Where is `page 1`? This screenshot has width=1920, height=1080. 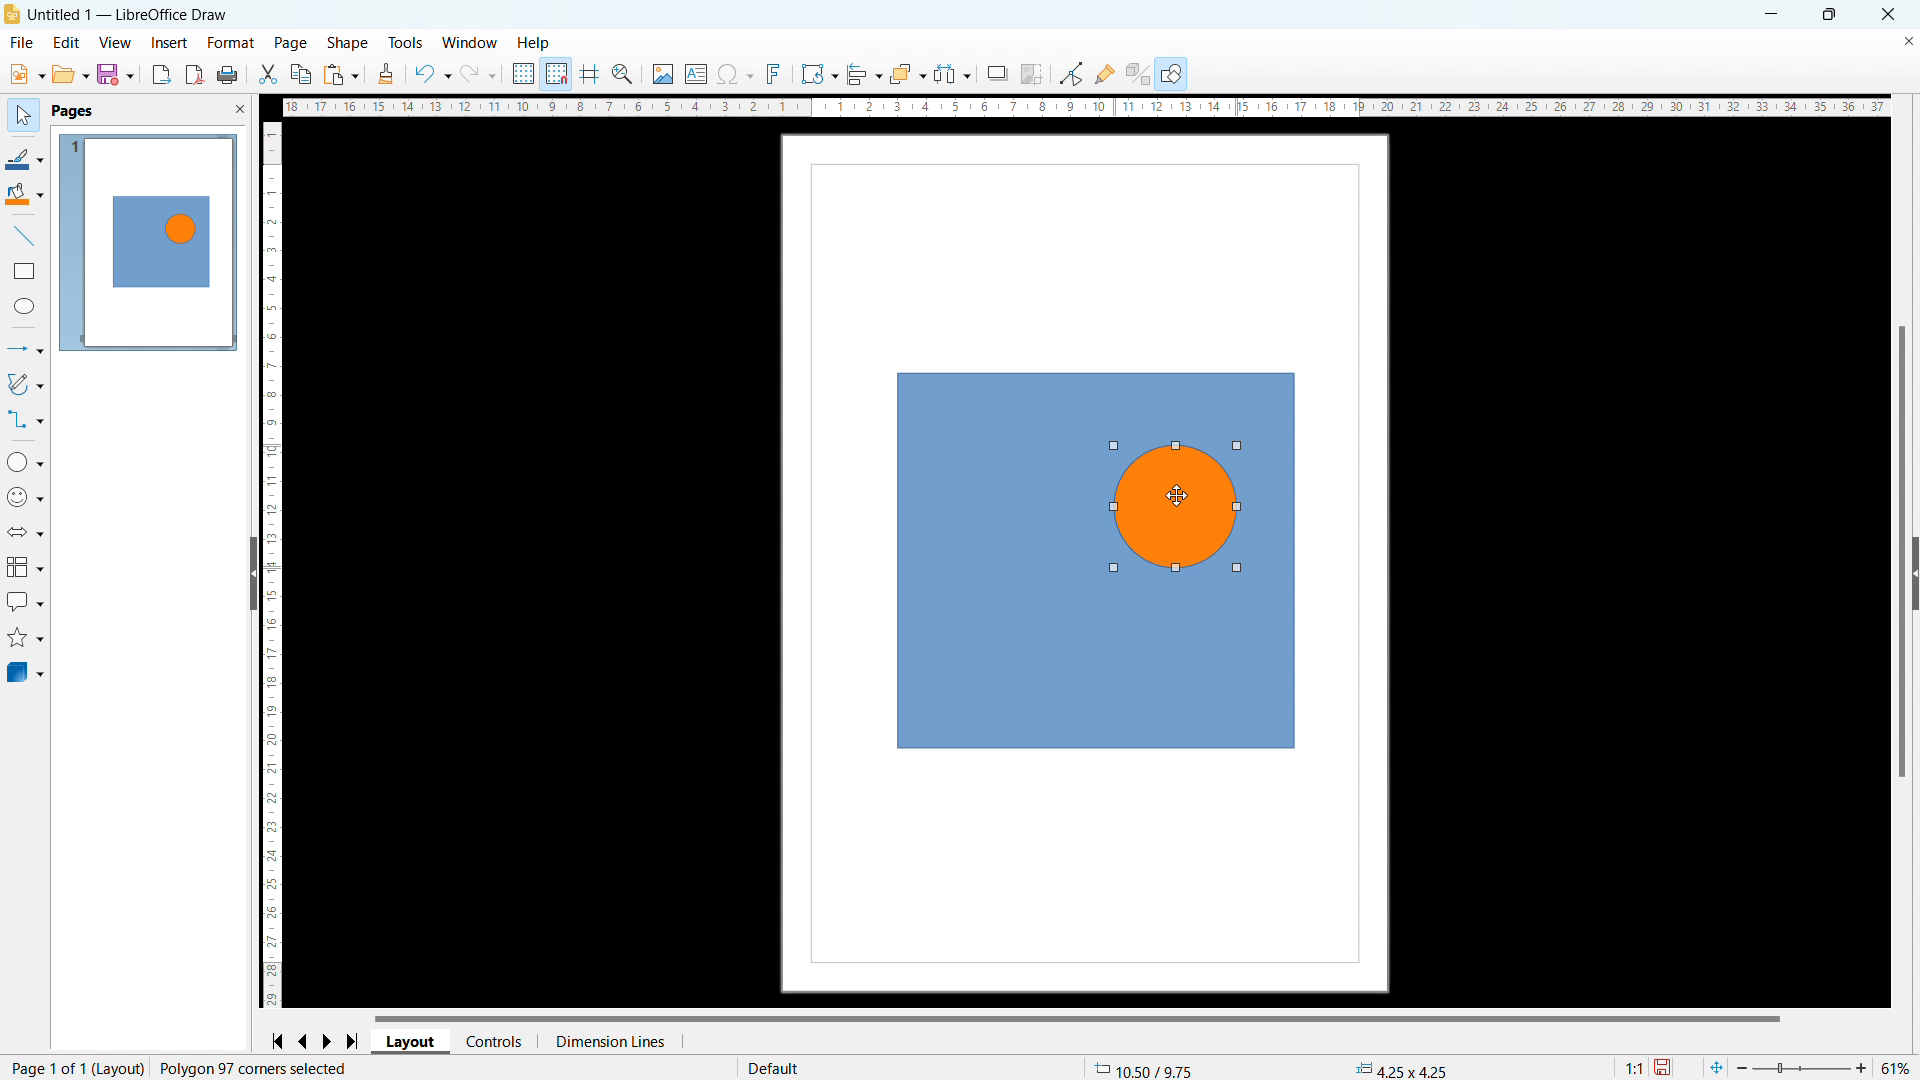
page 1 is located at coordinates (148, 242).